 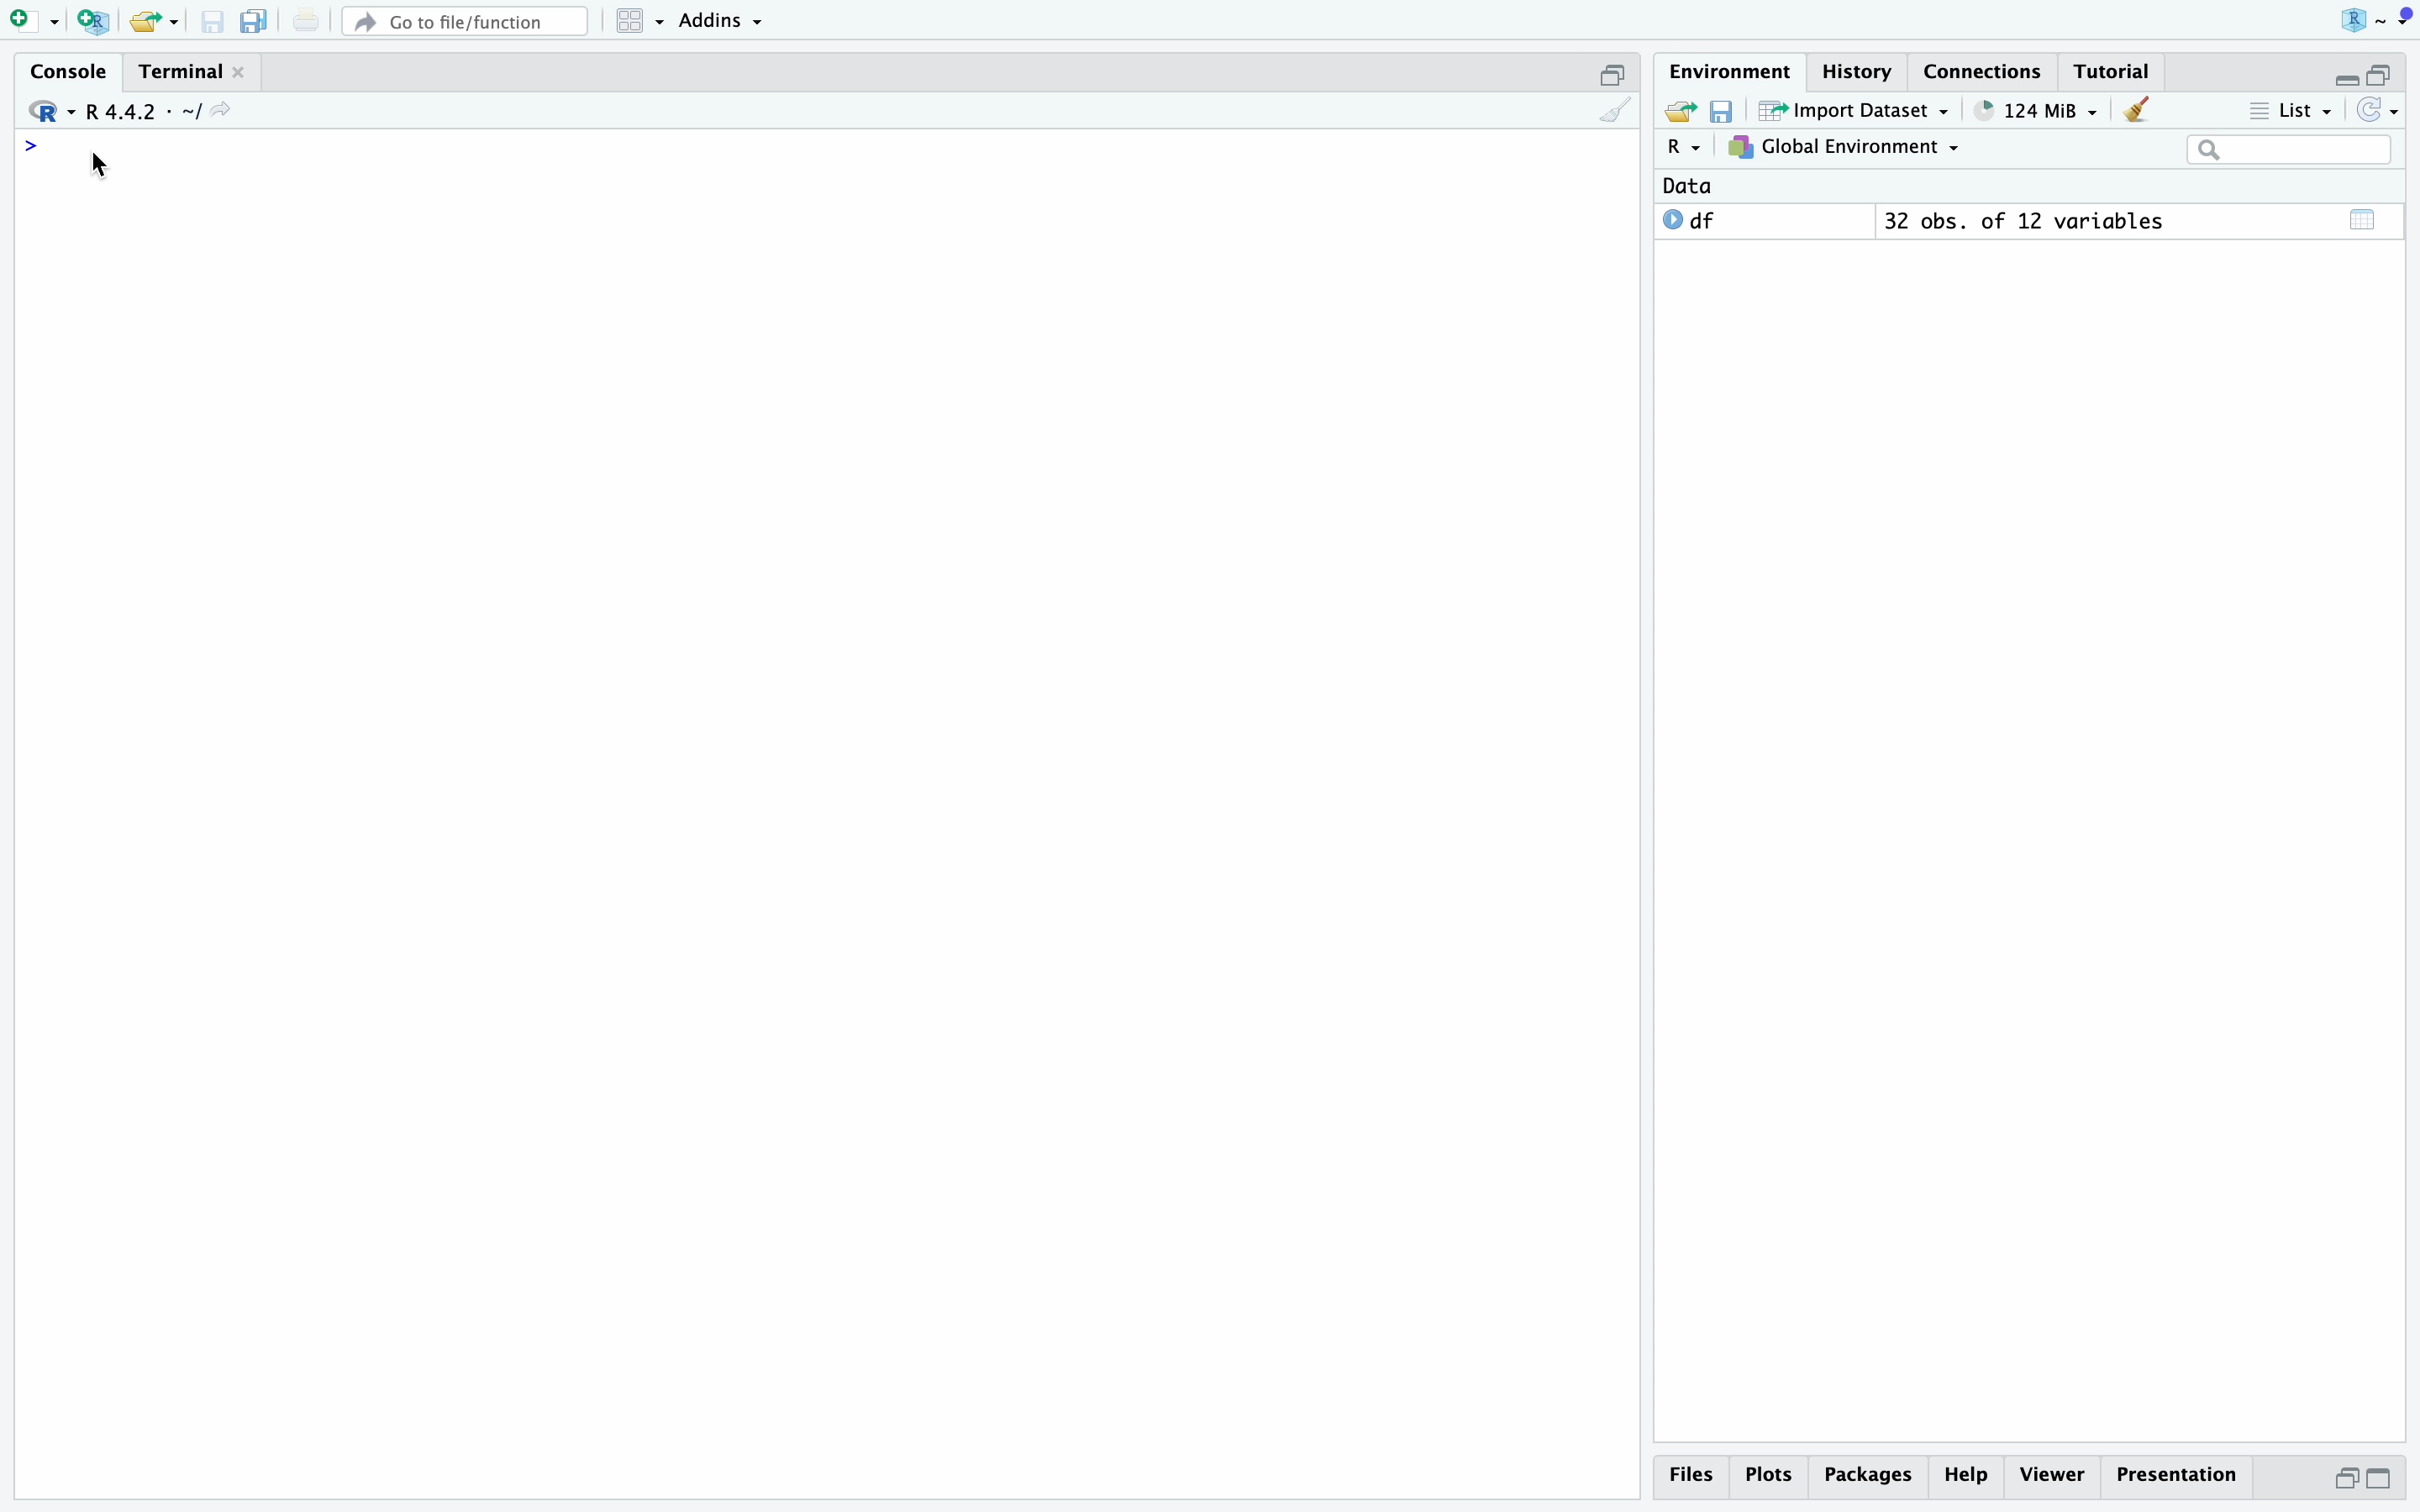 What do you see at coordinates (1985, 71) in the screenshot?
I see `connections` at bounding box center [1985, 71].